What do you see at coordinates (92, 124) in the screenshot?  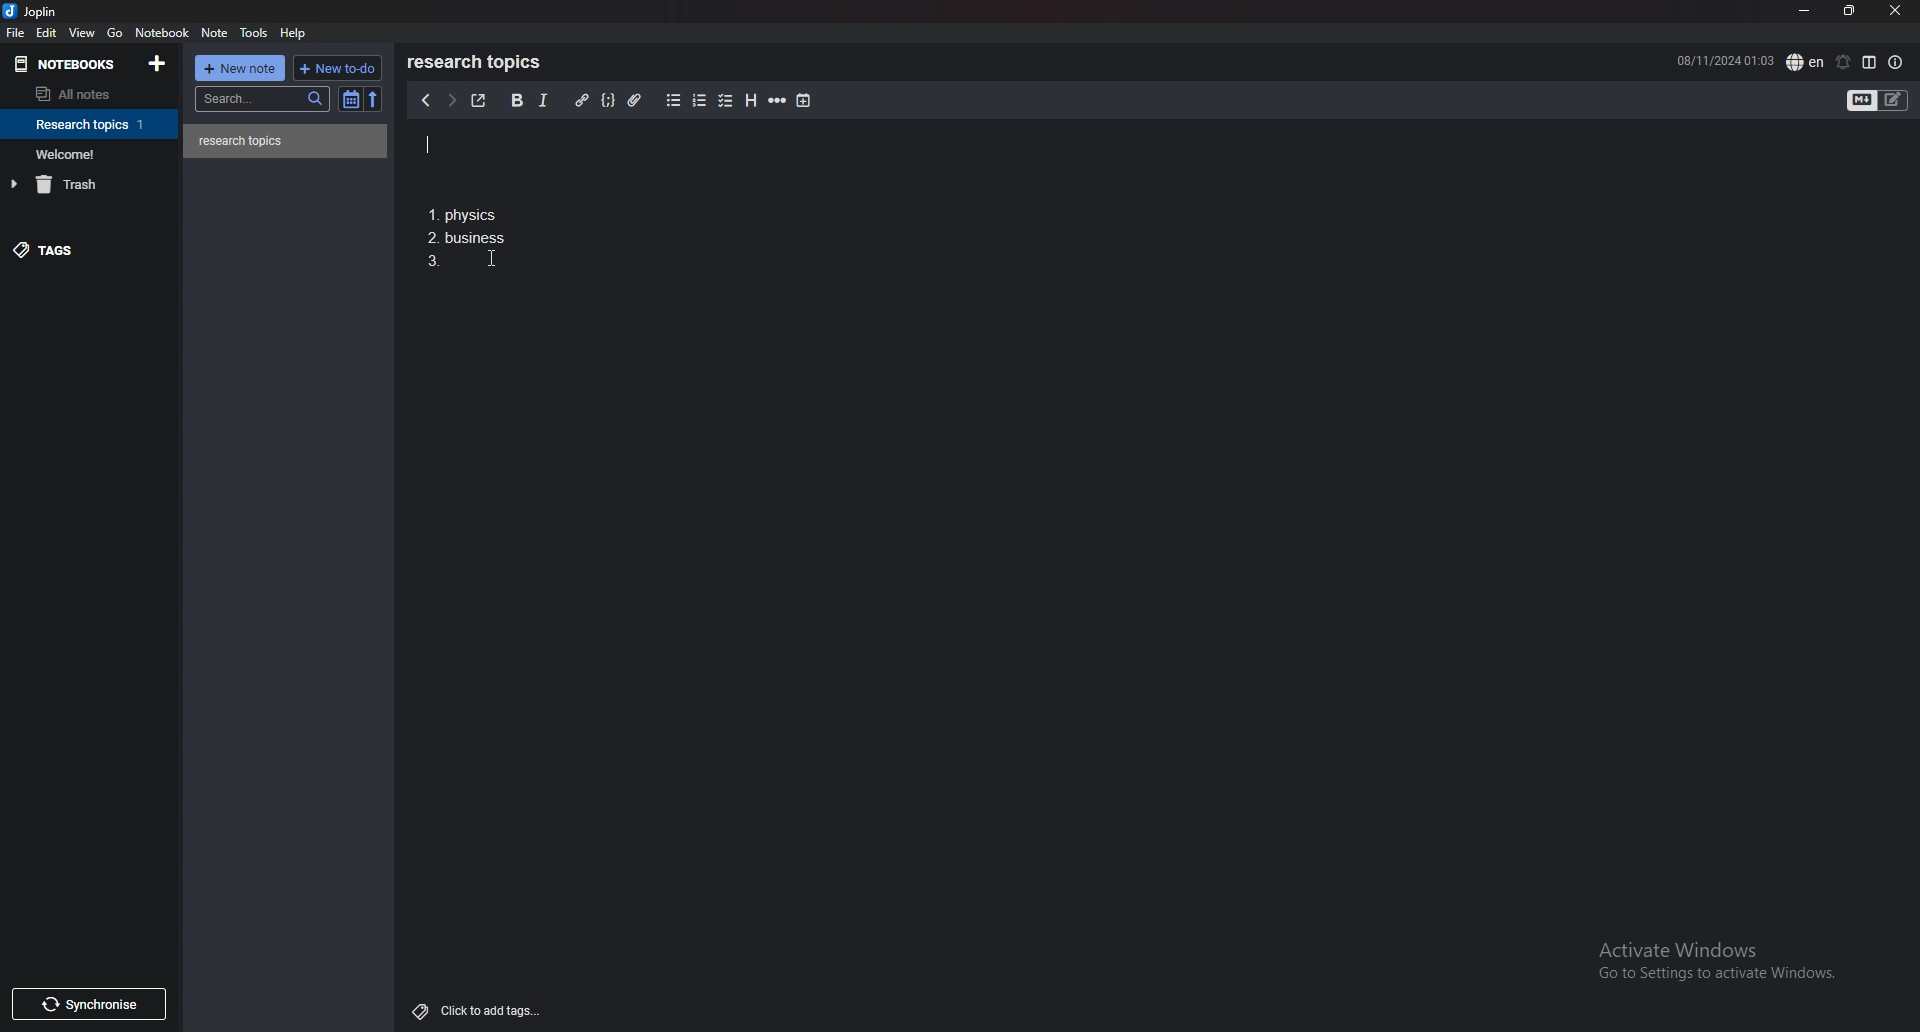 I see `notebook` at bounding box center [92, 124].